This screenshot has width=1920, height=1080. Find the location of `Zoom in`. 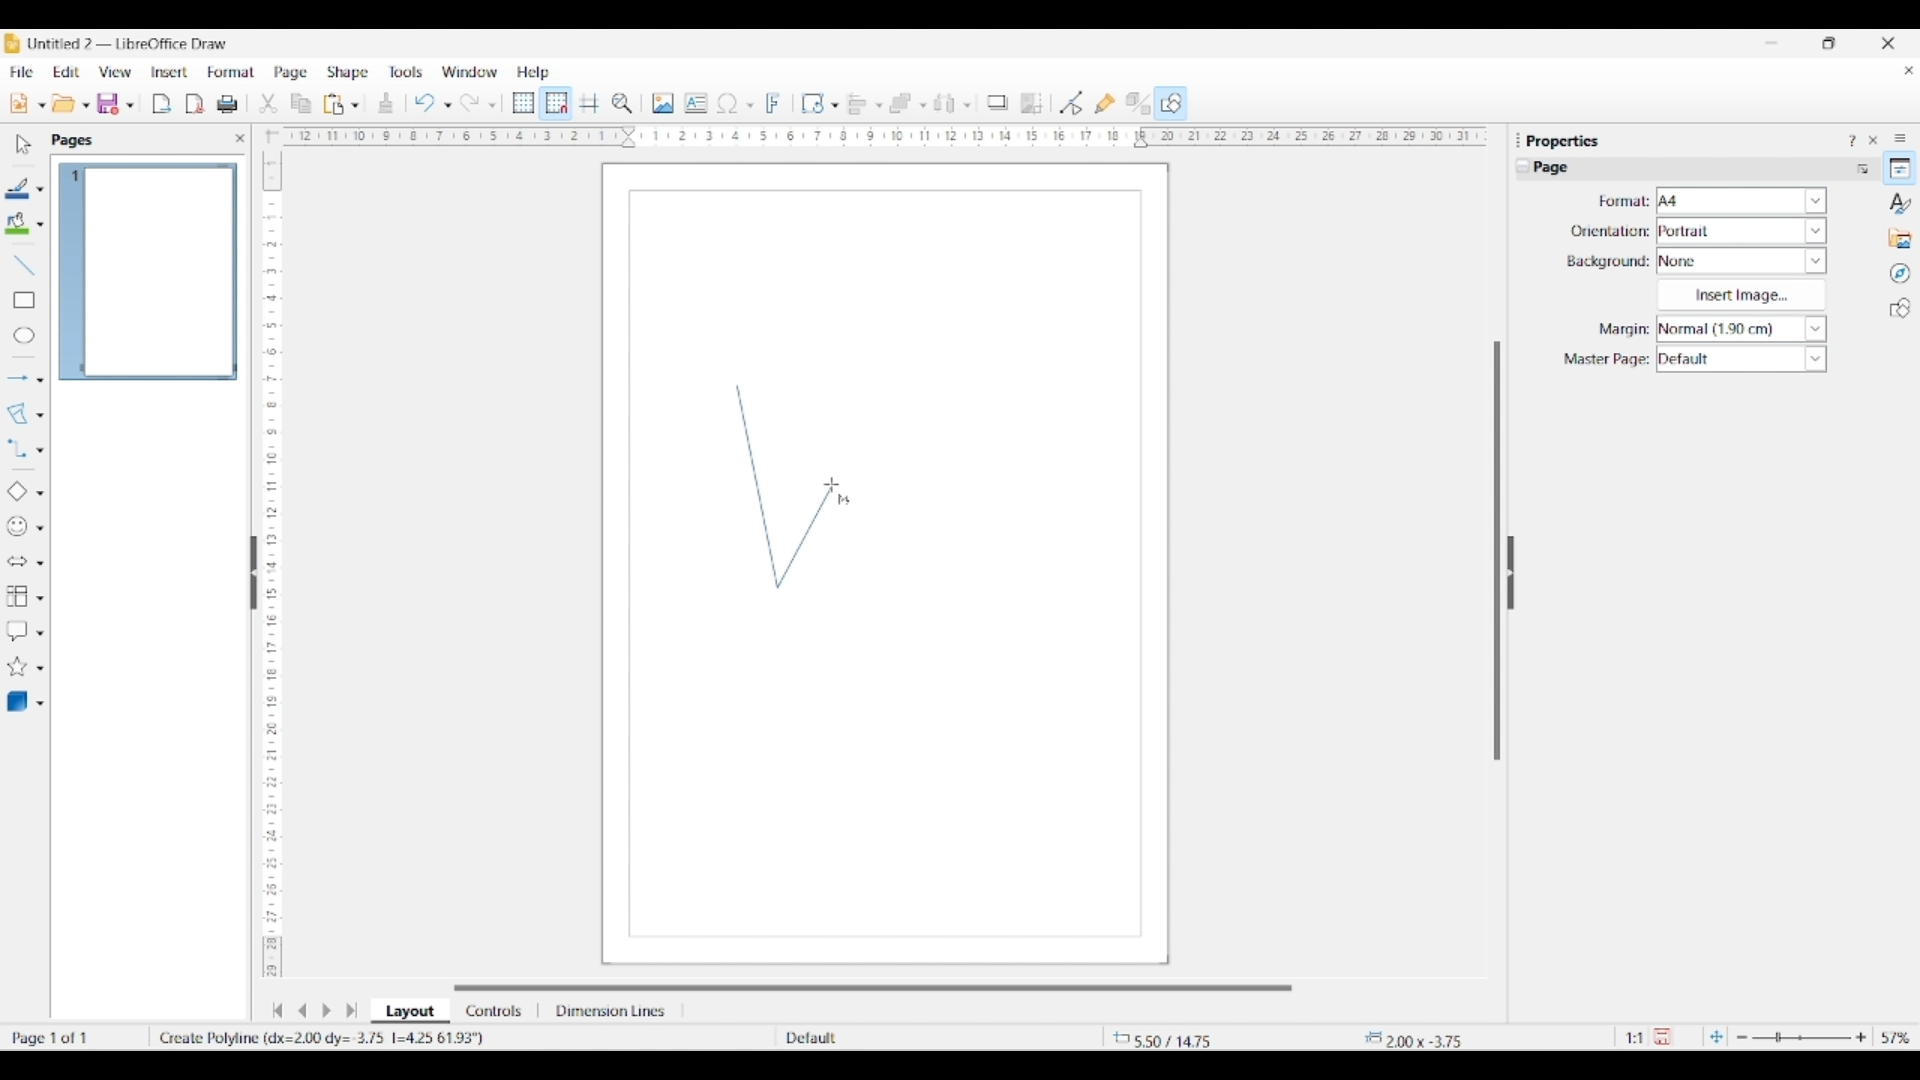

Zoom in is located at coordinates (1861, 1037).